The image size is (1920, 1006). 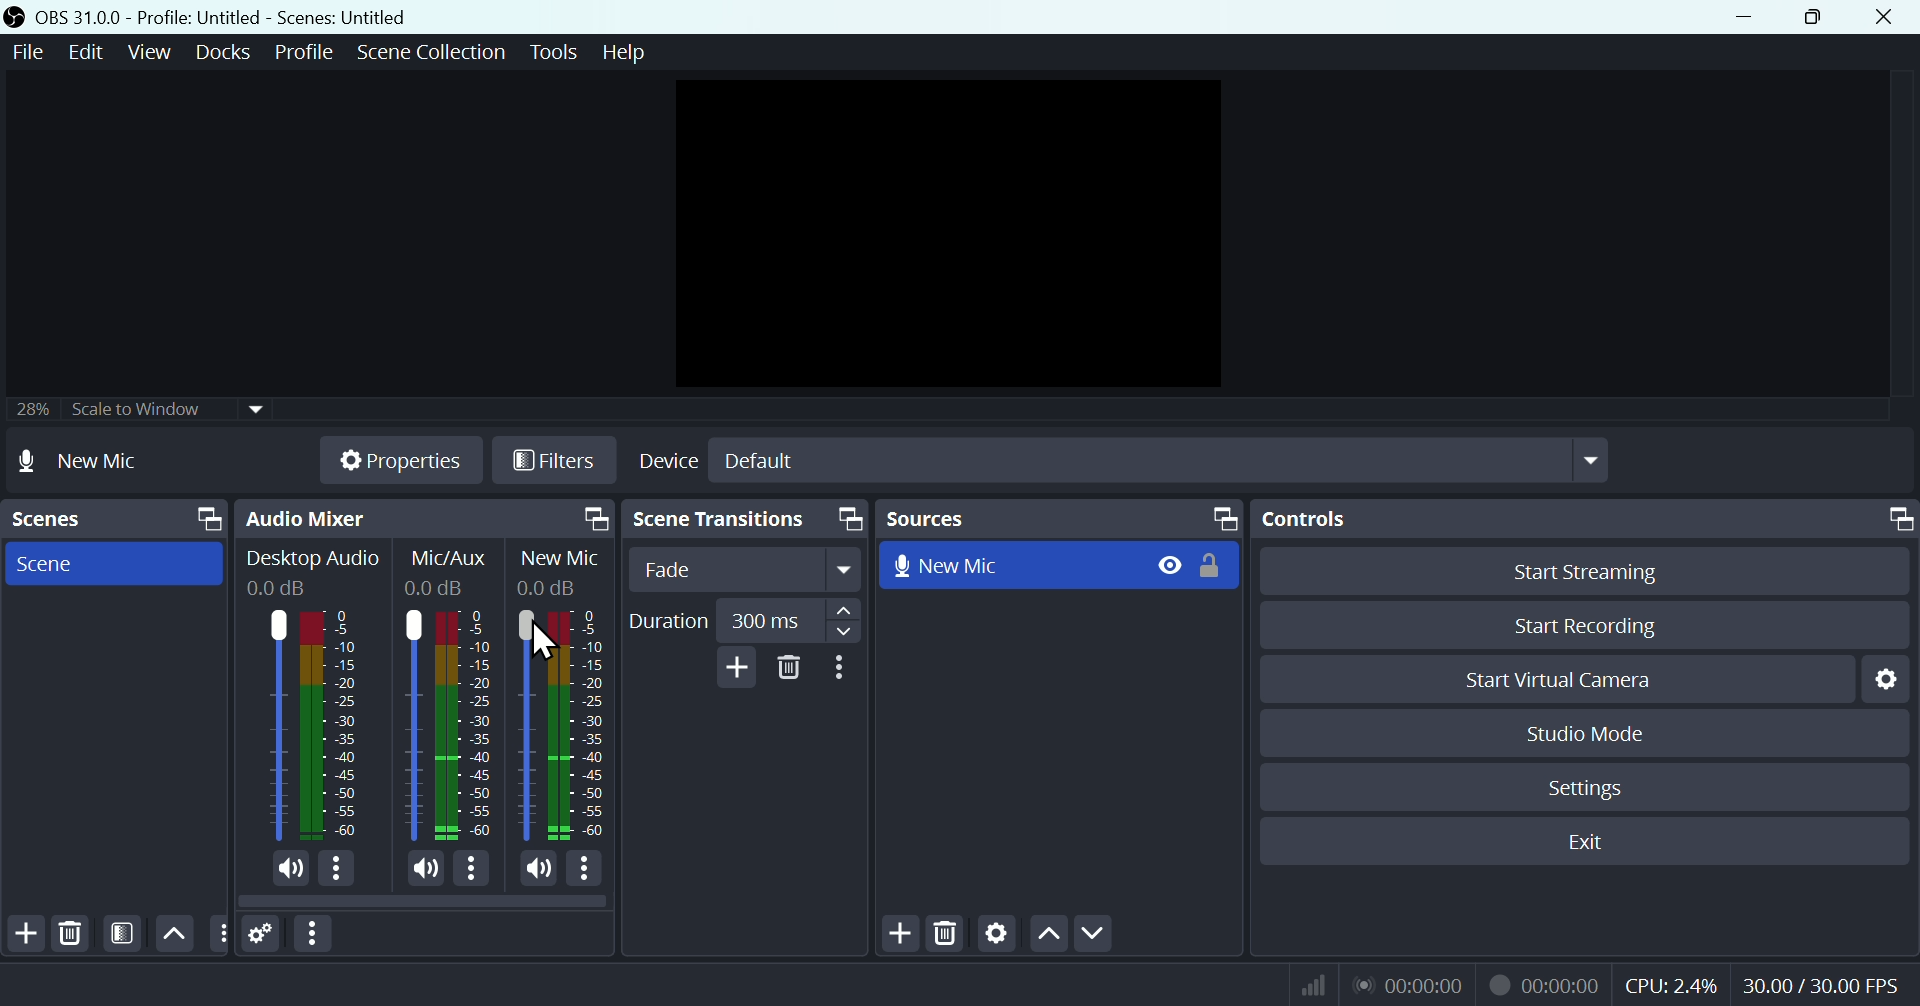 What do you see at coordinates (326, 725) in the screenshot?
I see `Desktop Audio bar` at bounding box center [326, 725].